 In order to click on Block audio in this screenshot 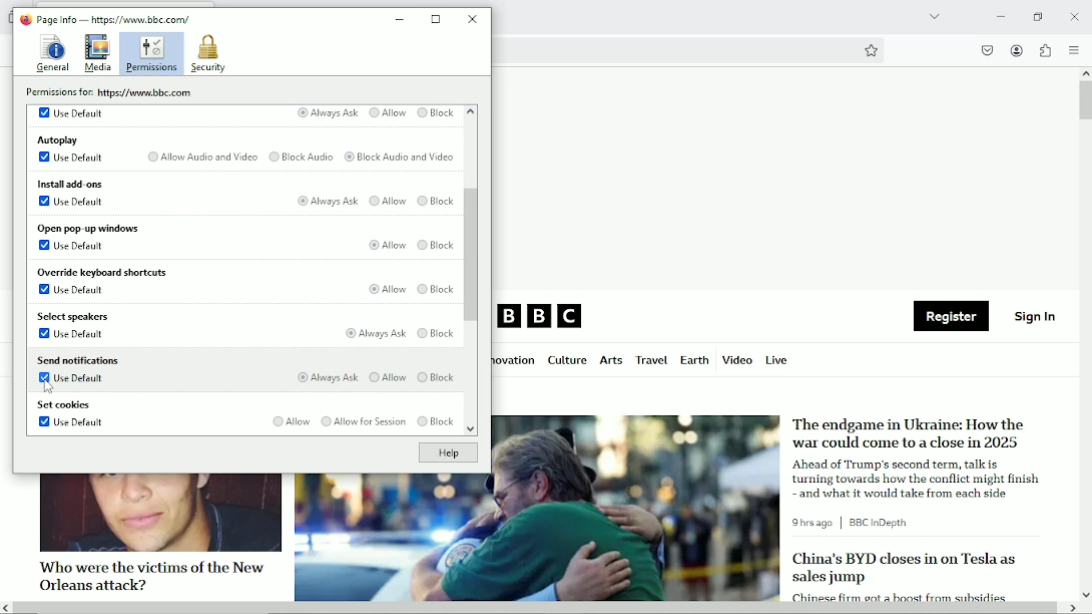, I will do `click(300, 157)`.